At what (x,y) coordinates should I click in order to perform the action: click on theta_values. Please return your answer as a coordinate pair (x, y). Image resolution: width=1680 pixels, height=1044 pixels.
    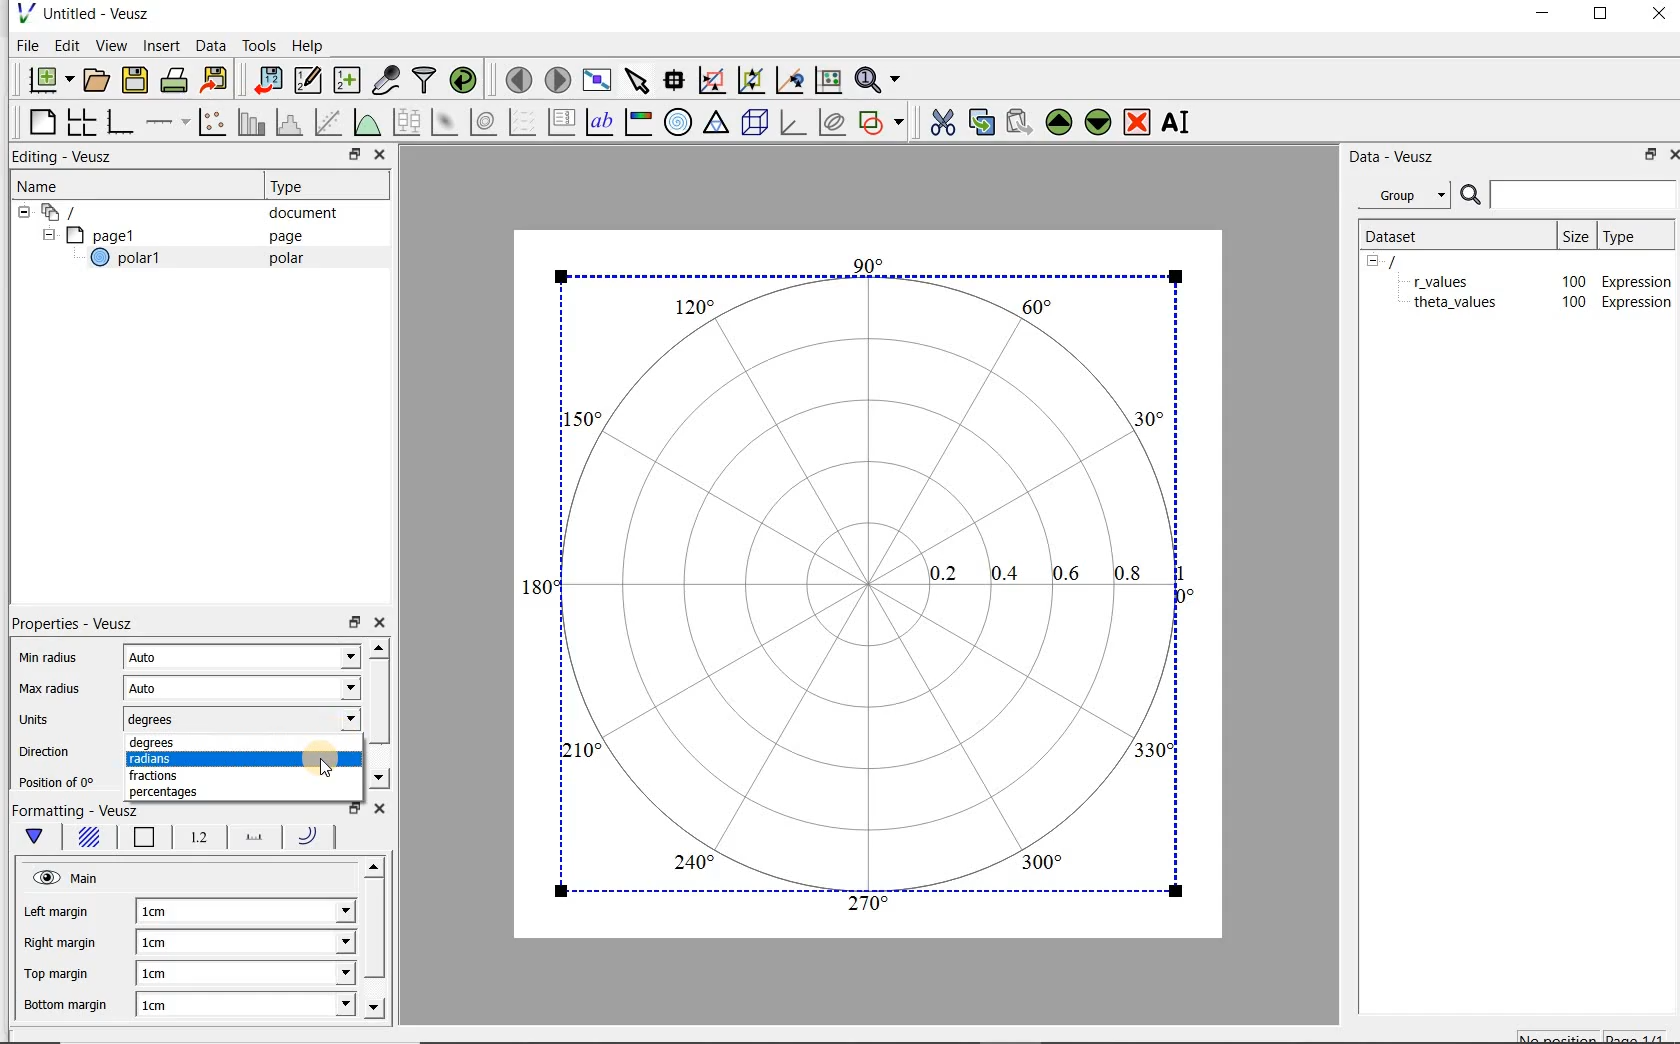
    Looking at the image, I should click on (1458, 281).